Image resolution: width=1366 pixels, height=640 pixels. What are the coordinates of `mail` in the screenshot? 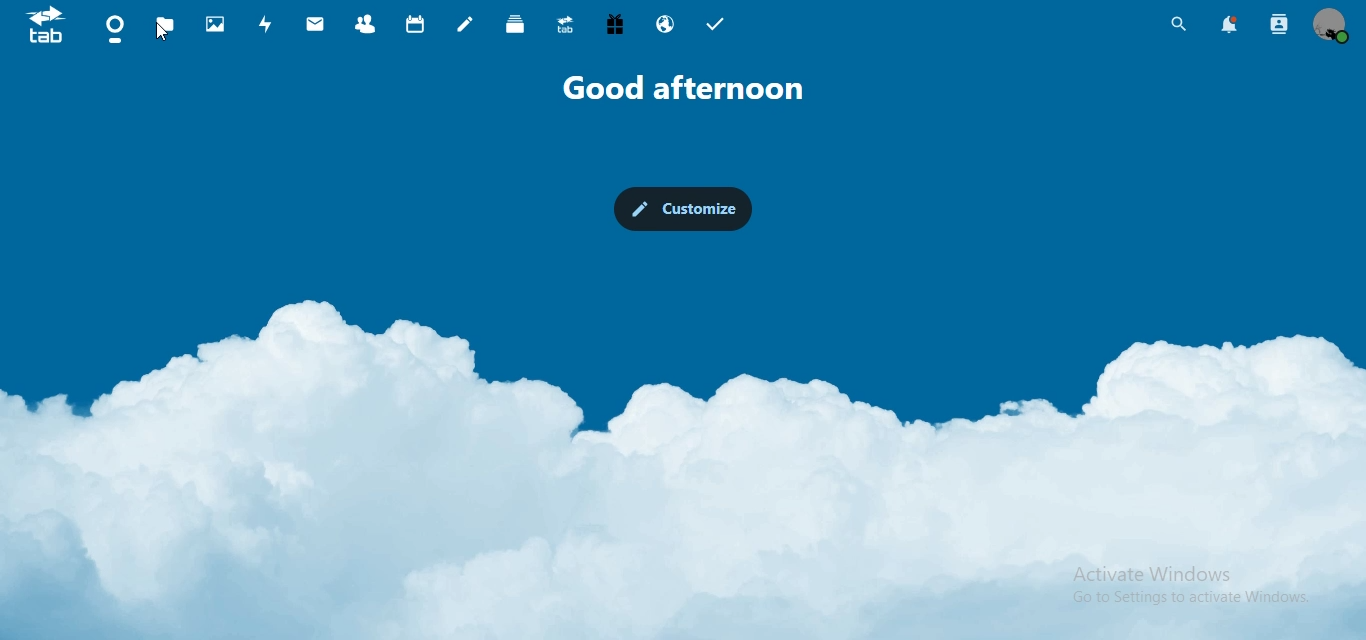 It's located at (315, 24).